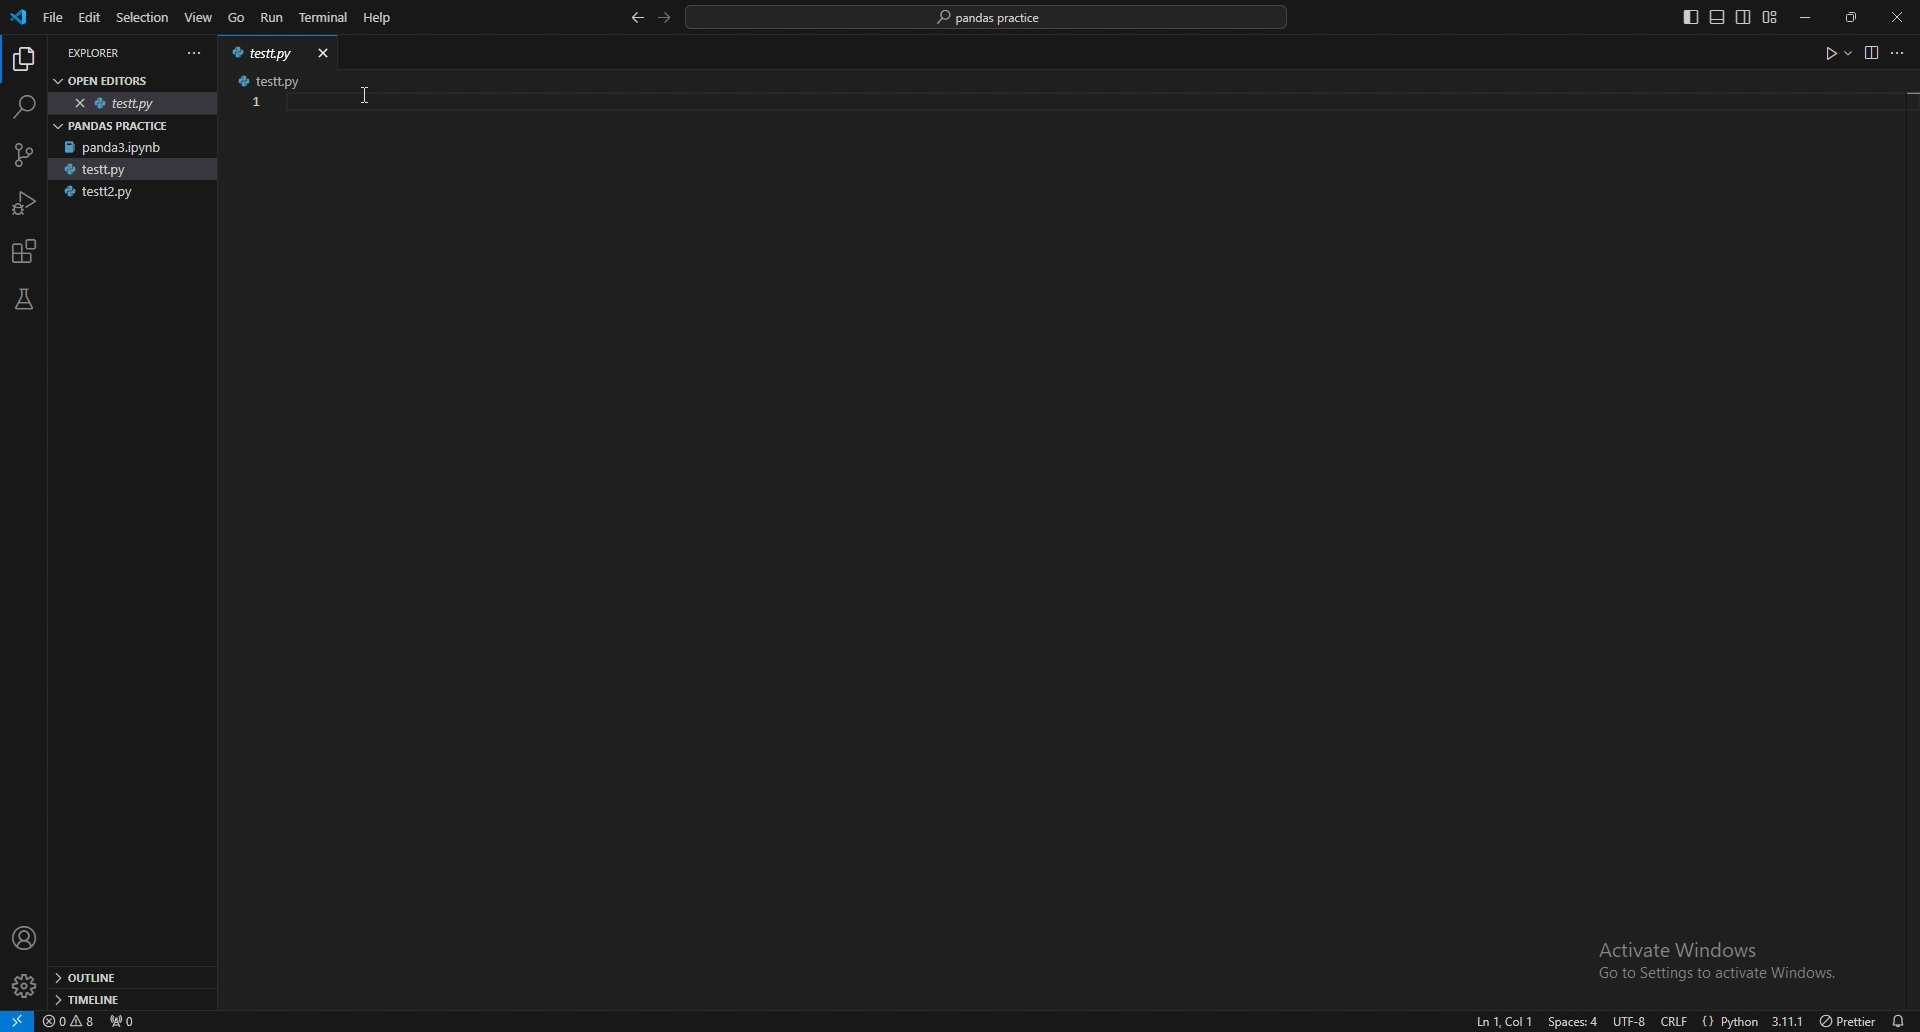  Describe the element at coordinates (1496, 1022) in the screenshot. I see `ln1, col1` at that location.